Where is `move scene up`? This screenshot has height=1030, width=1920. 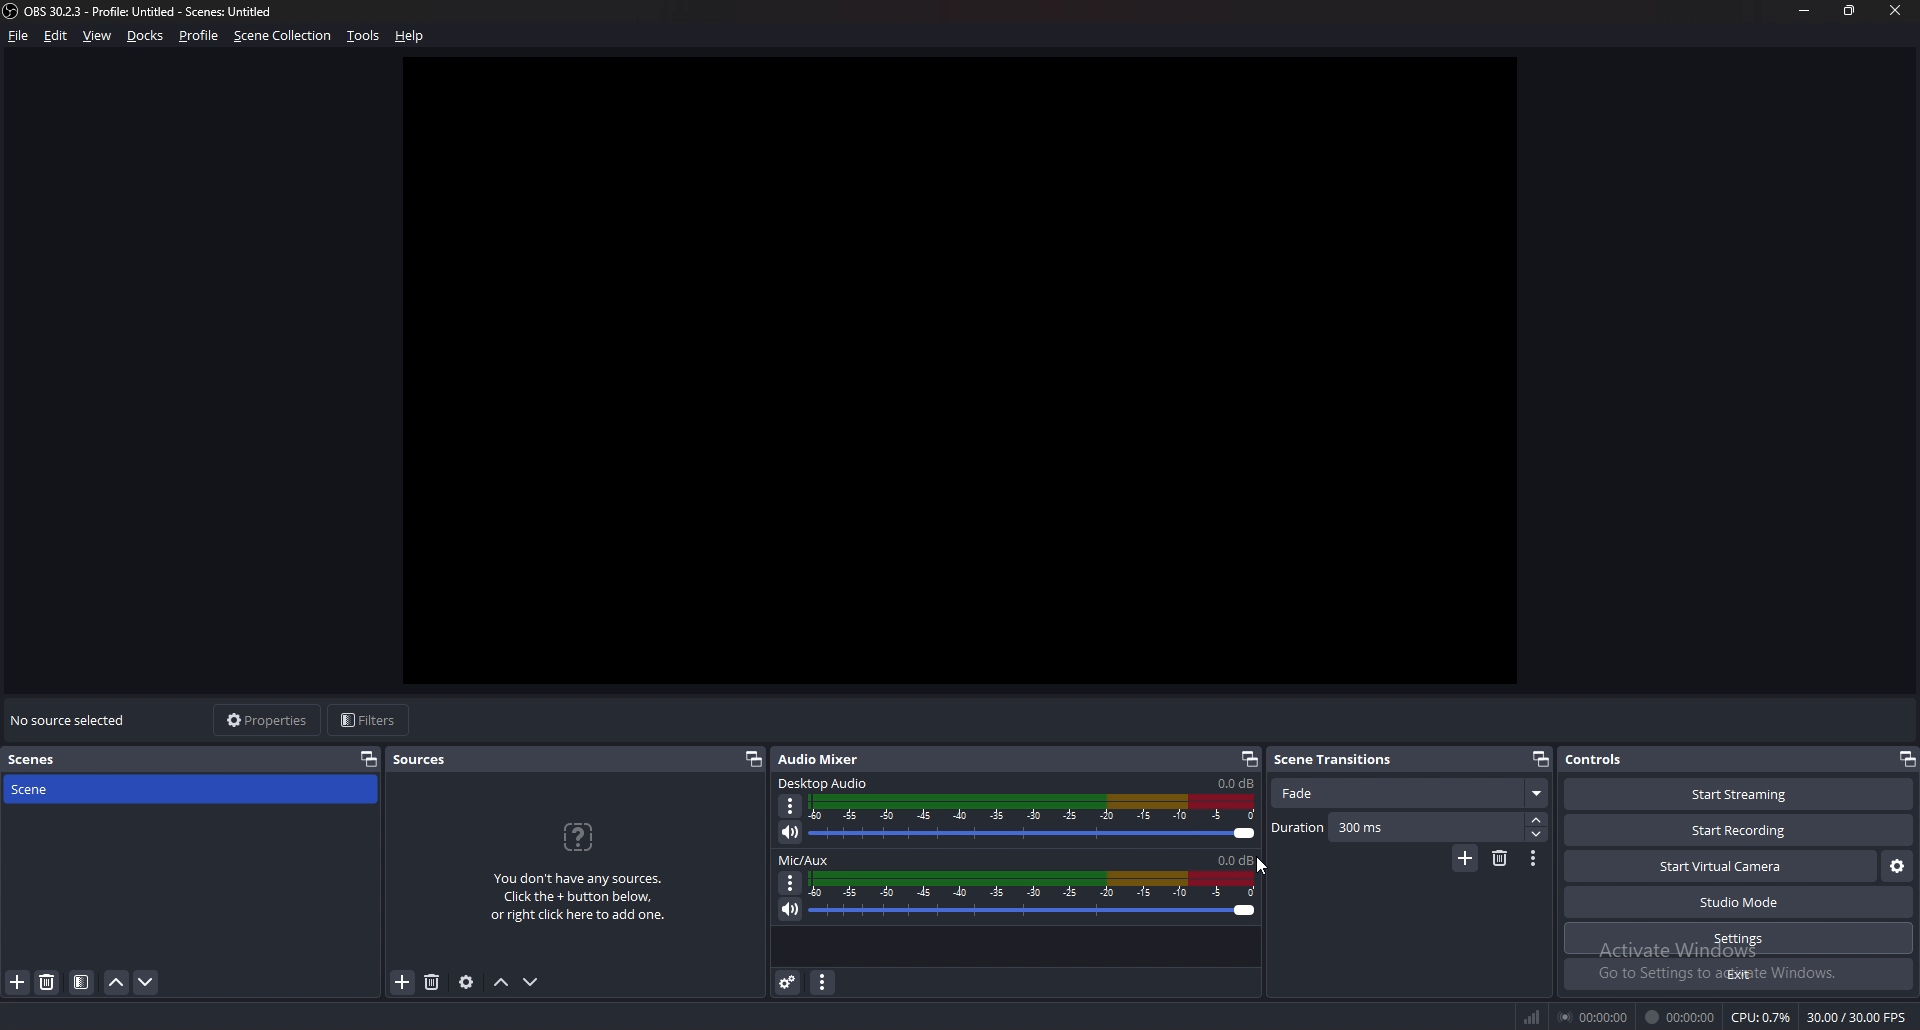 move scene up is located at coordinates (119, 984).